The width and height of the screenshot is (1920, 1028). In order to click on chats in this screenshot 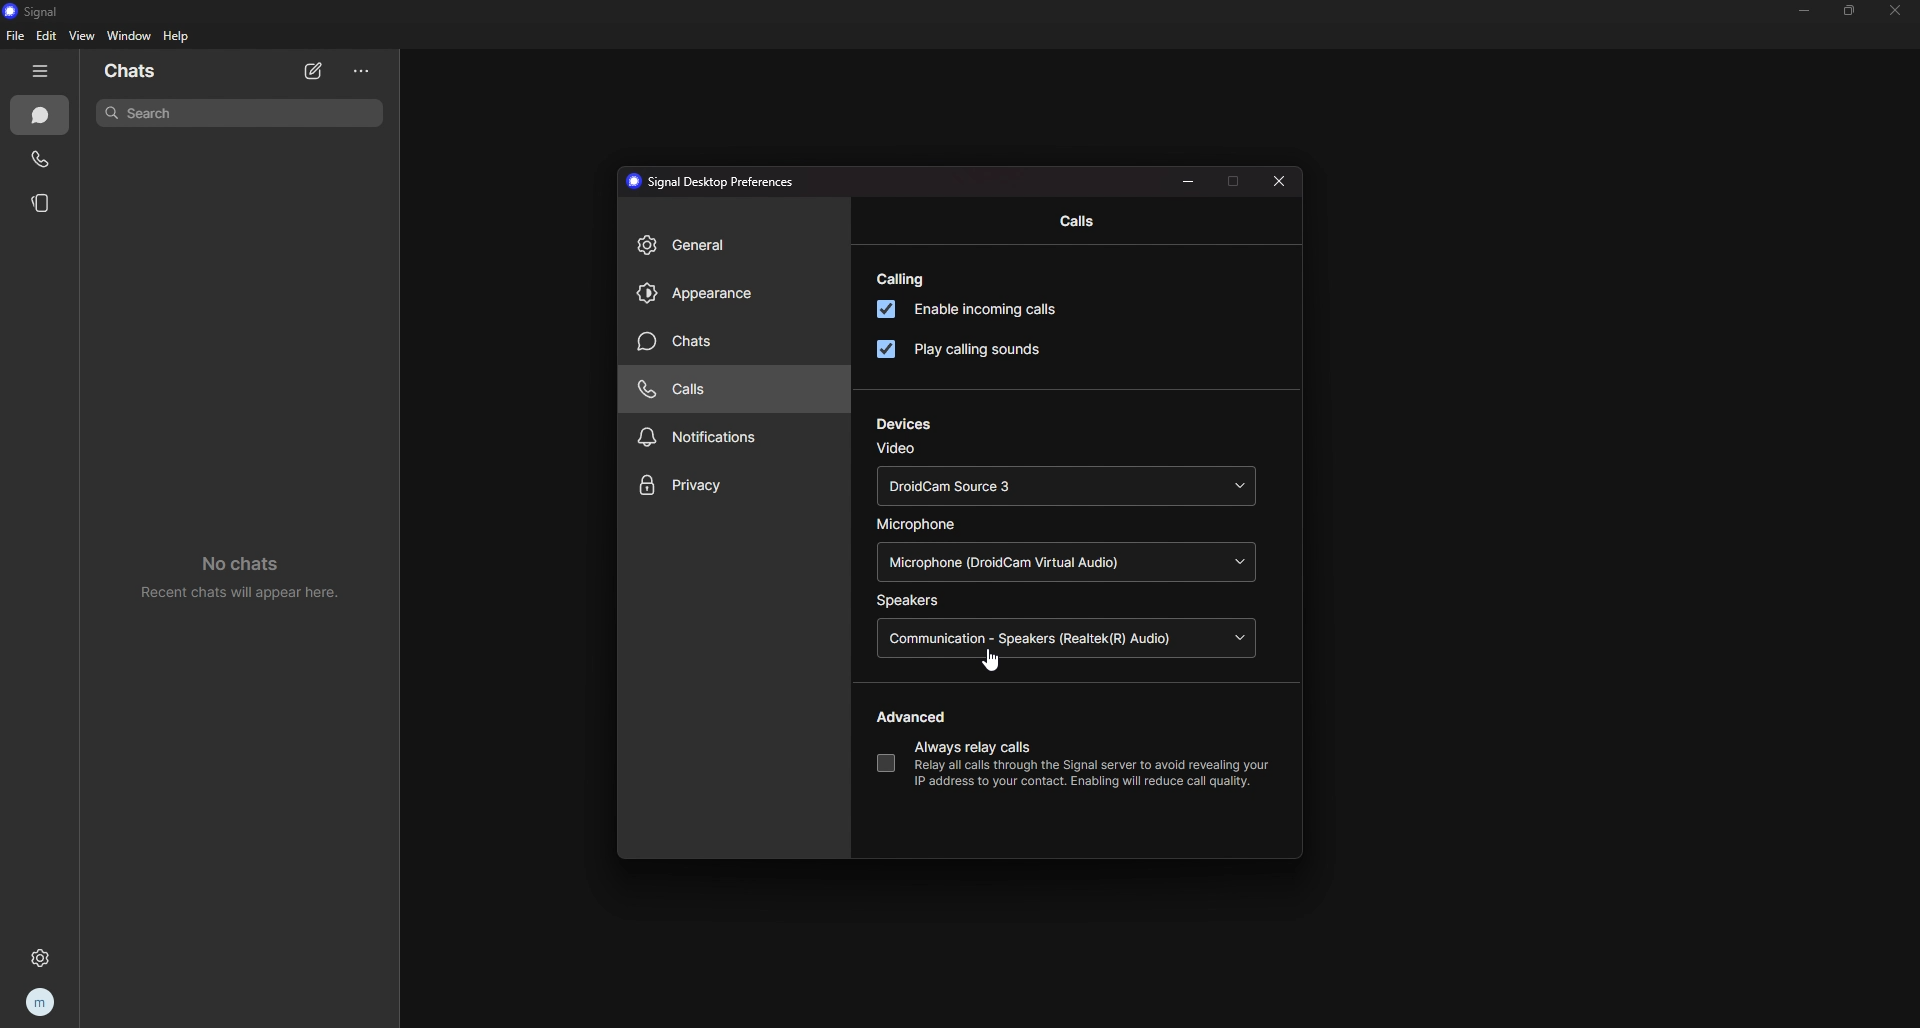, I will do `click(41, 116)`.